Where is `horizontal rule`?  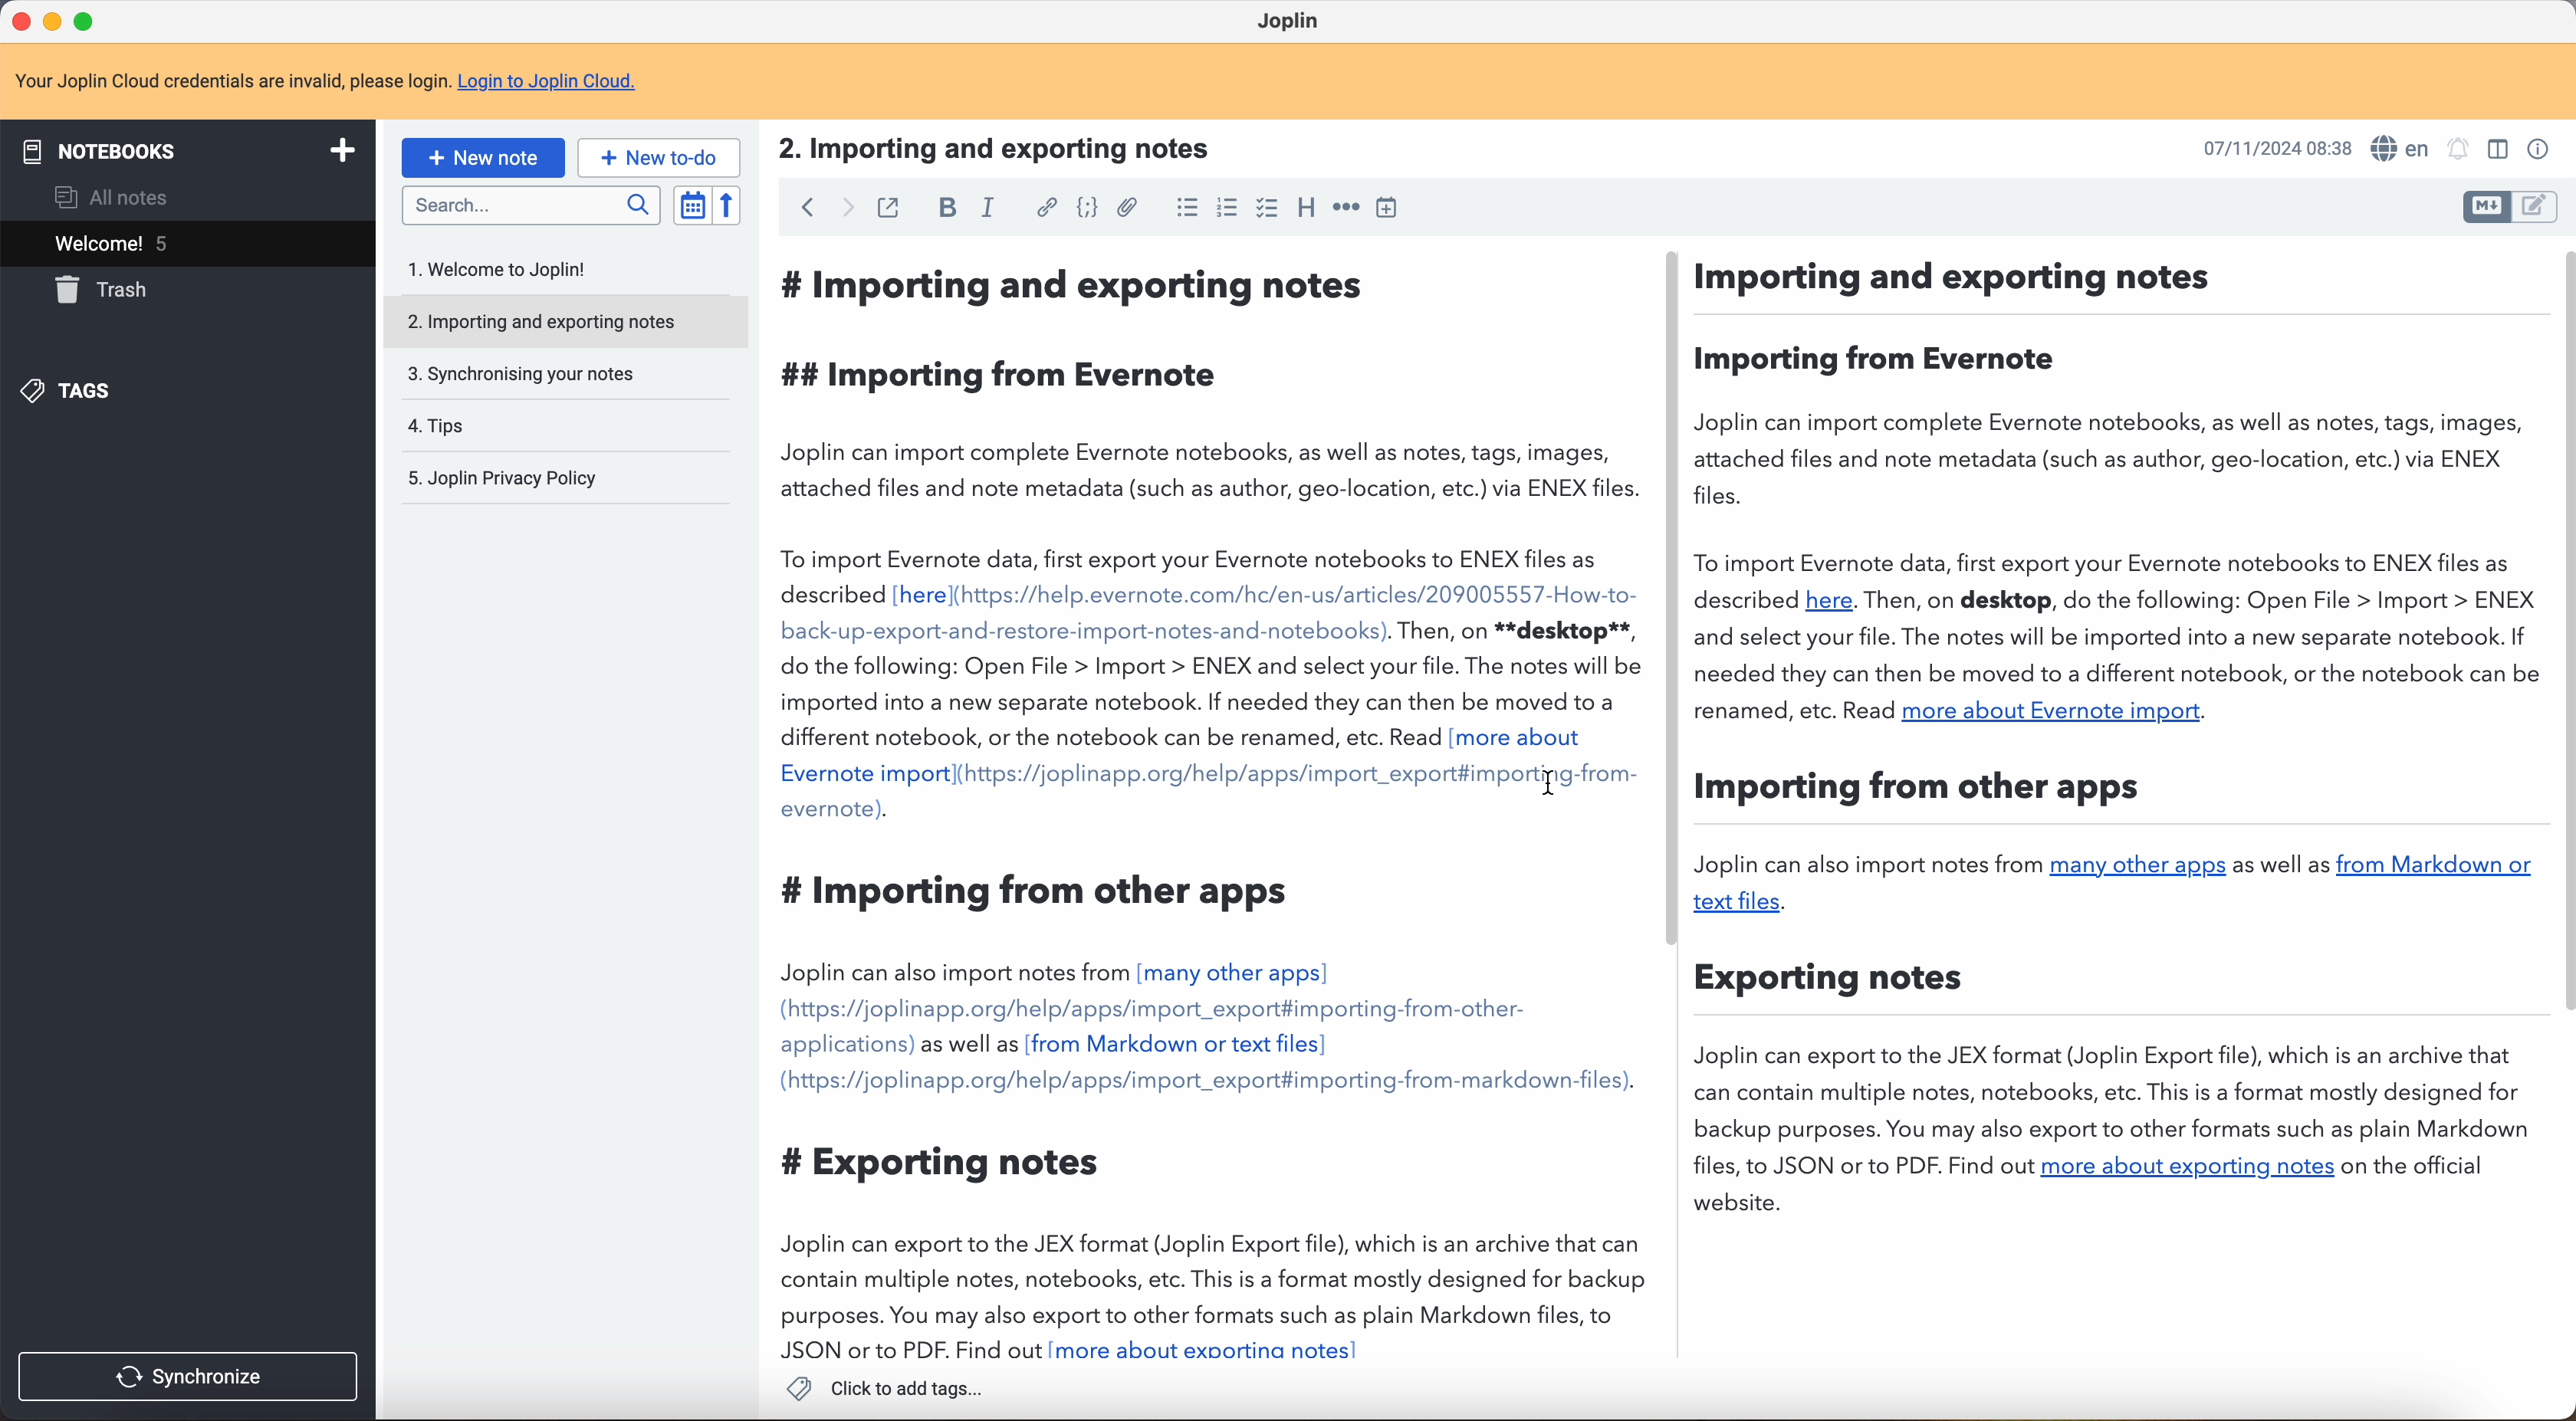 horizontal rule is located at coordinates (1347, 210).